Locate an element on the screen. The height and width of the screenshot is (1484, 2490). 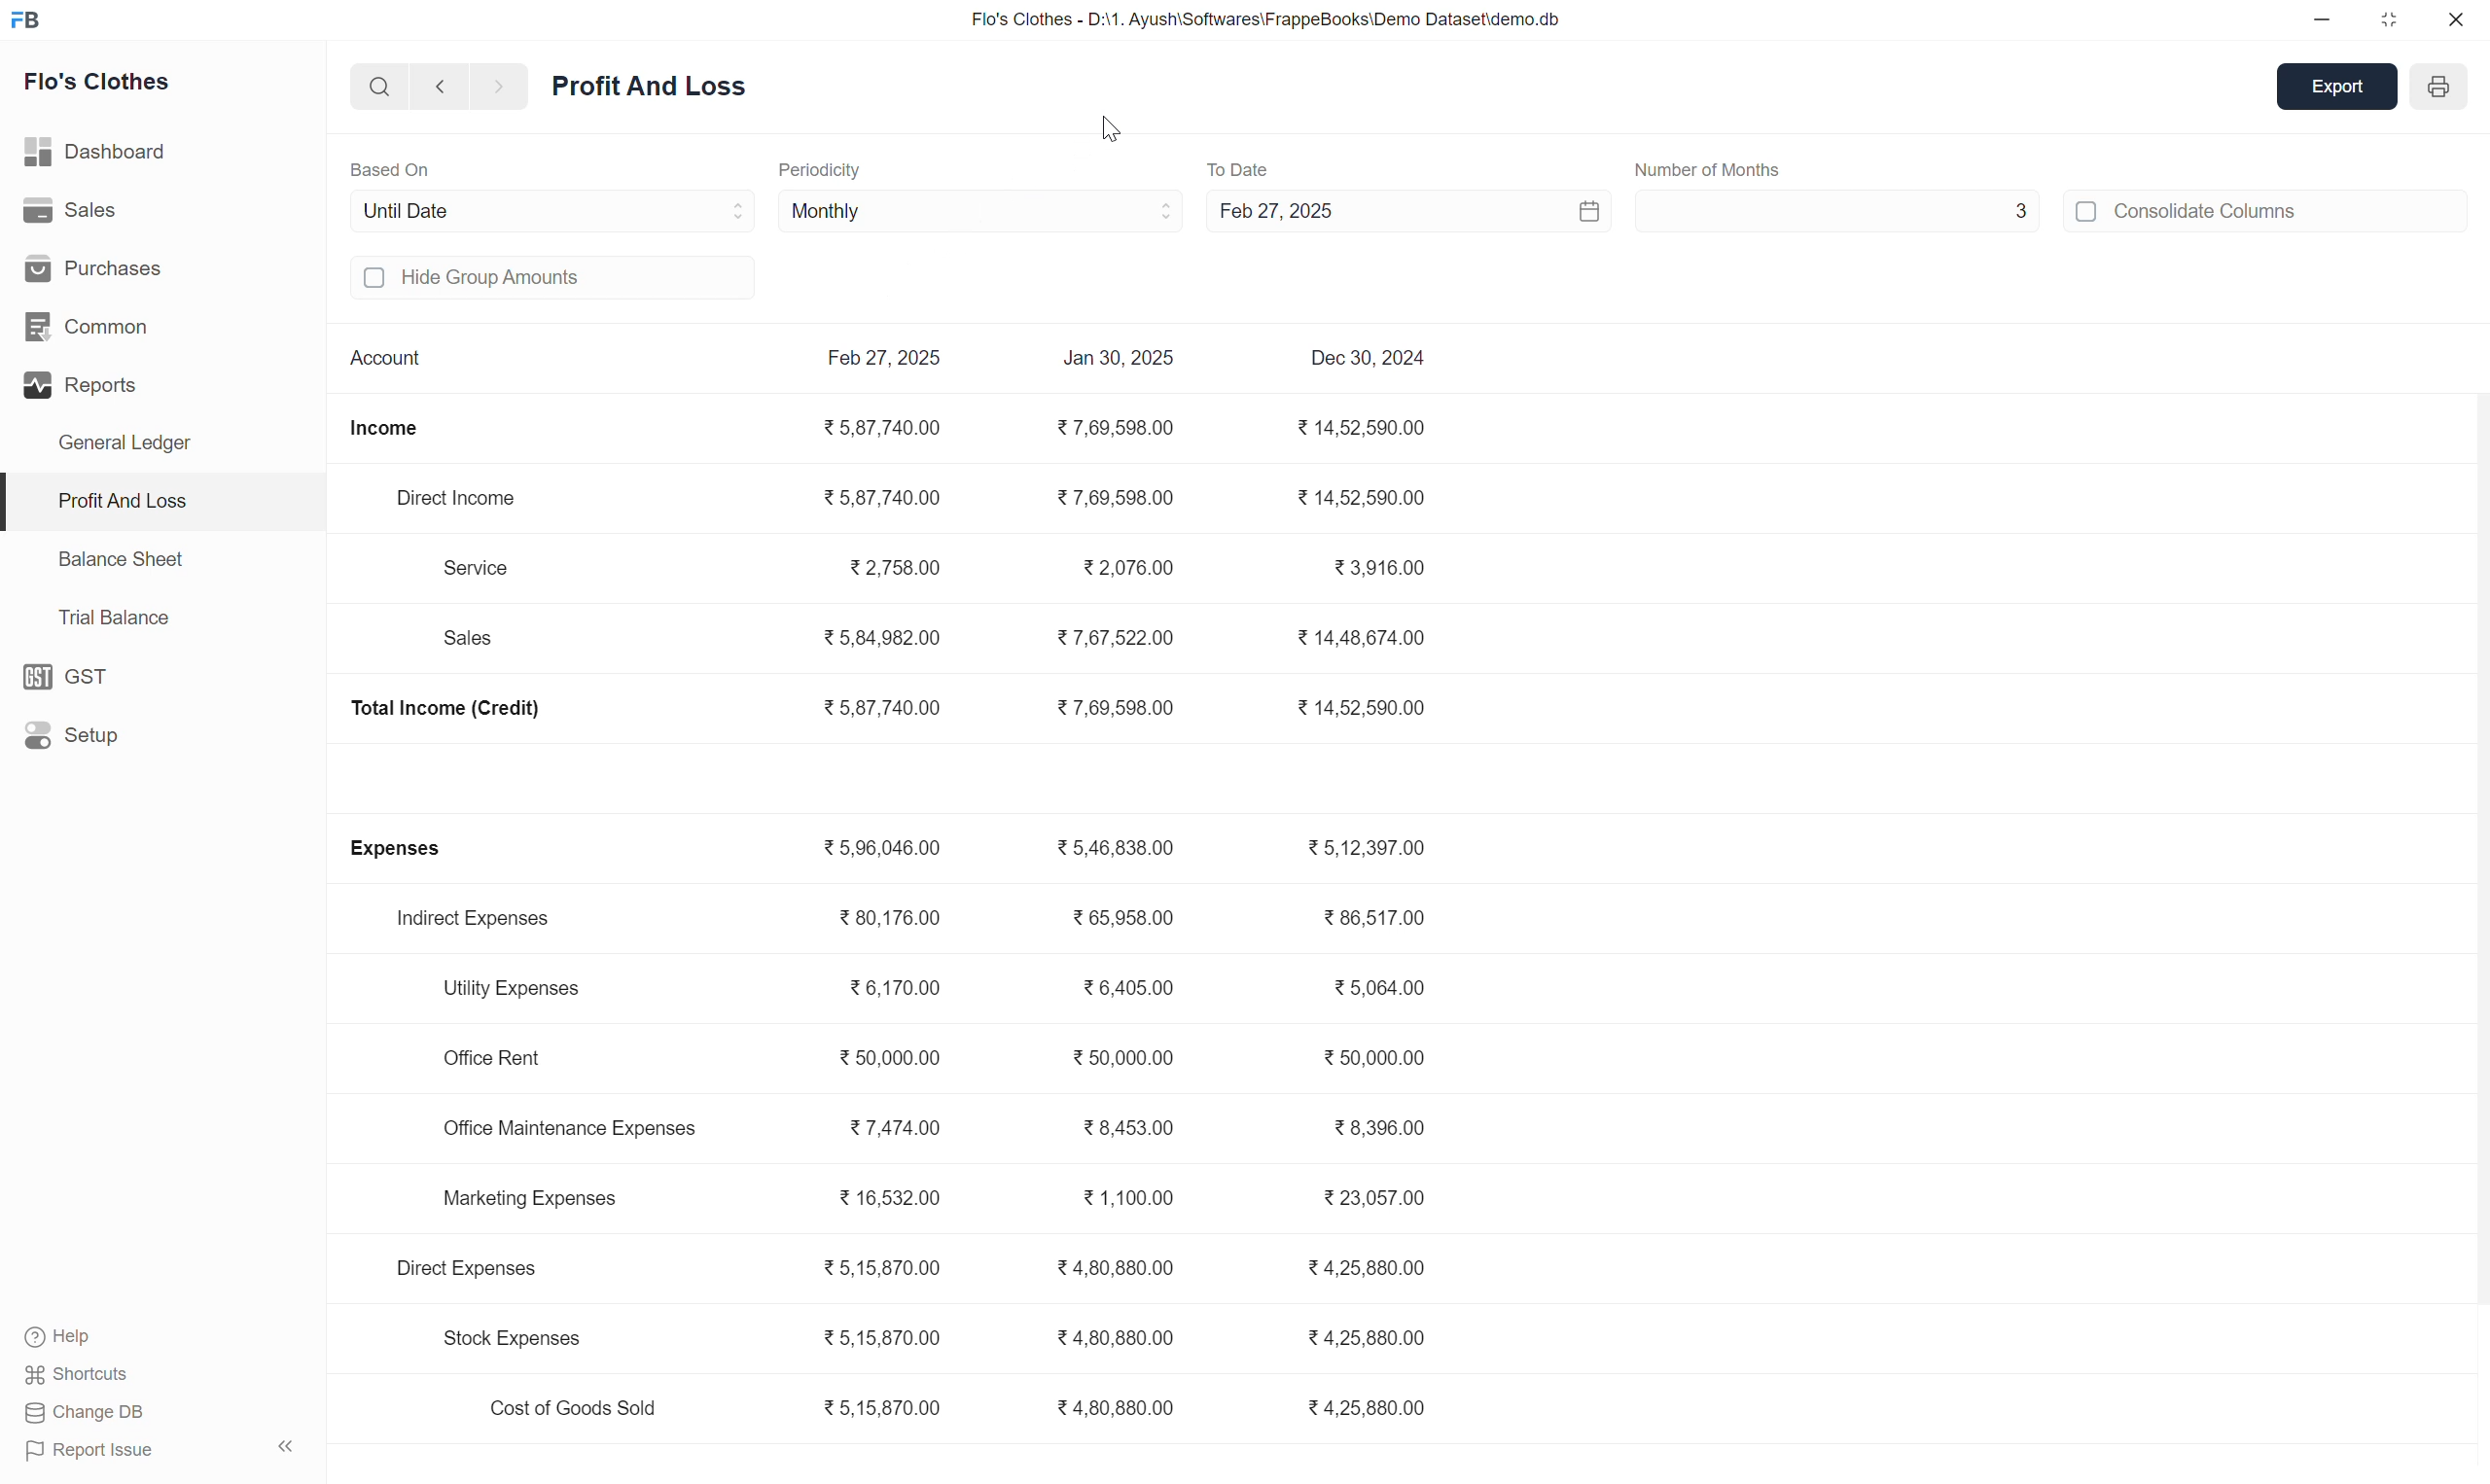
₹80,176.00 is located at coordinates (881, 921).